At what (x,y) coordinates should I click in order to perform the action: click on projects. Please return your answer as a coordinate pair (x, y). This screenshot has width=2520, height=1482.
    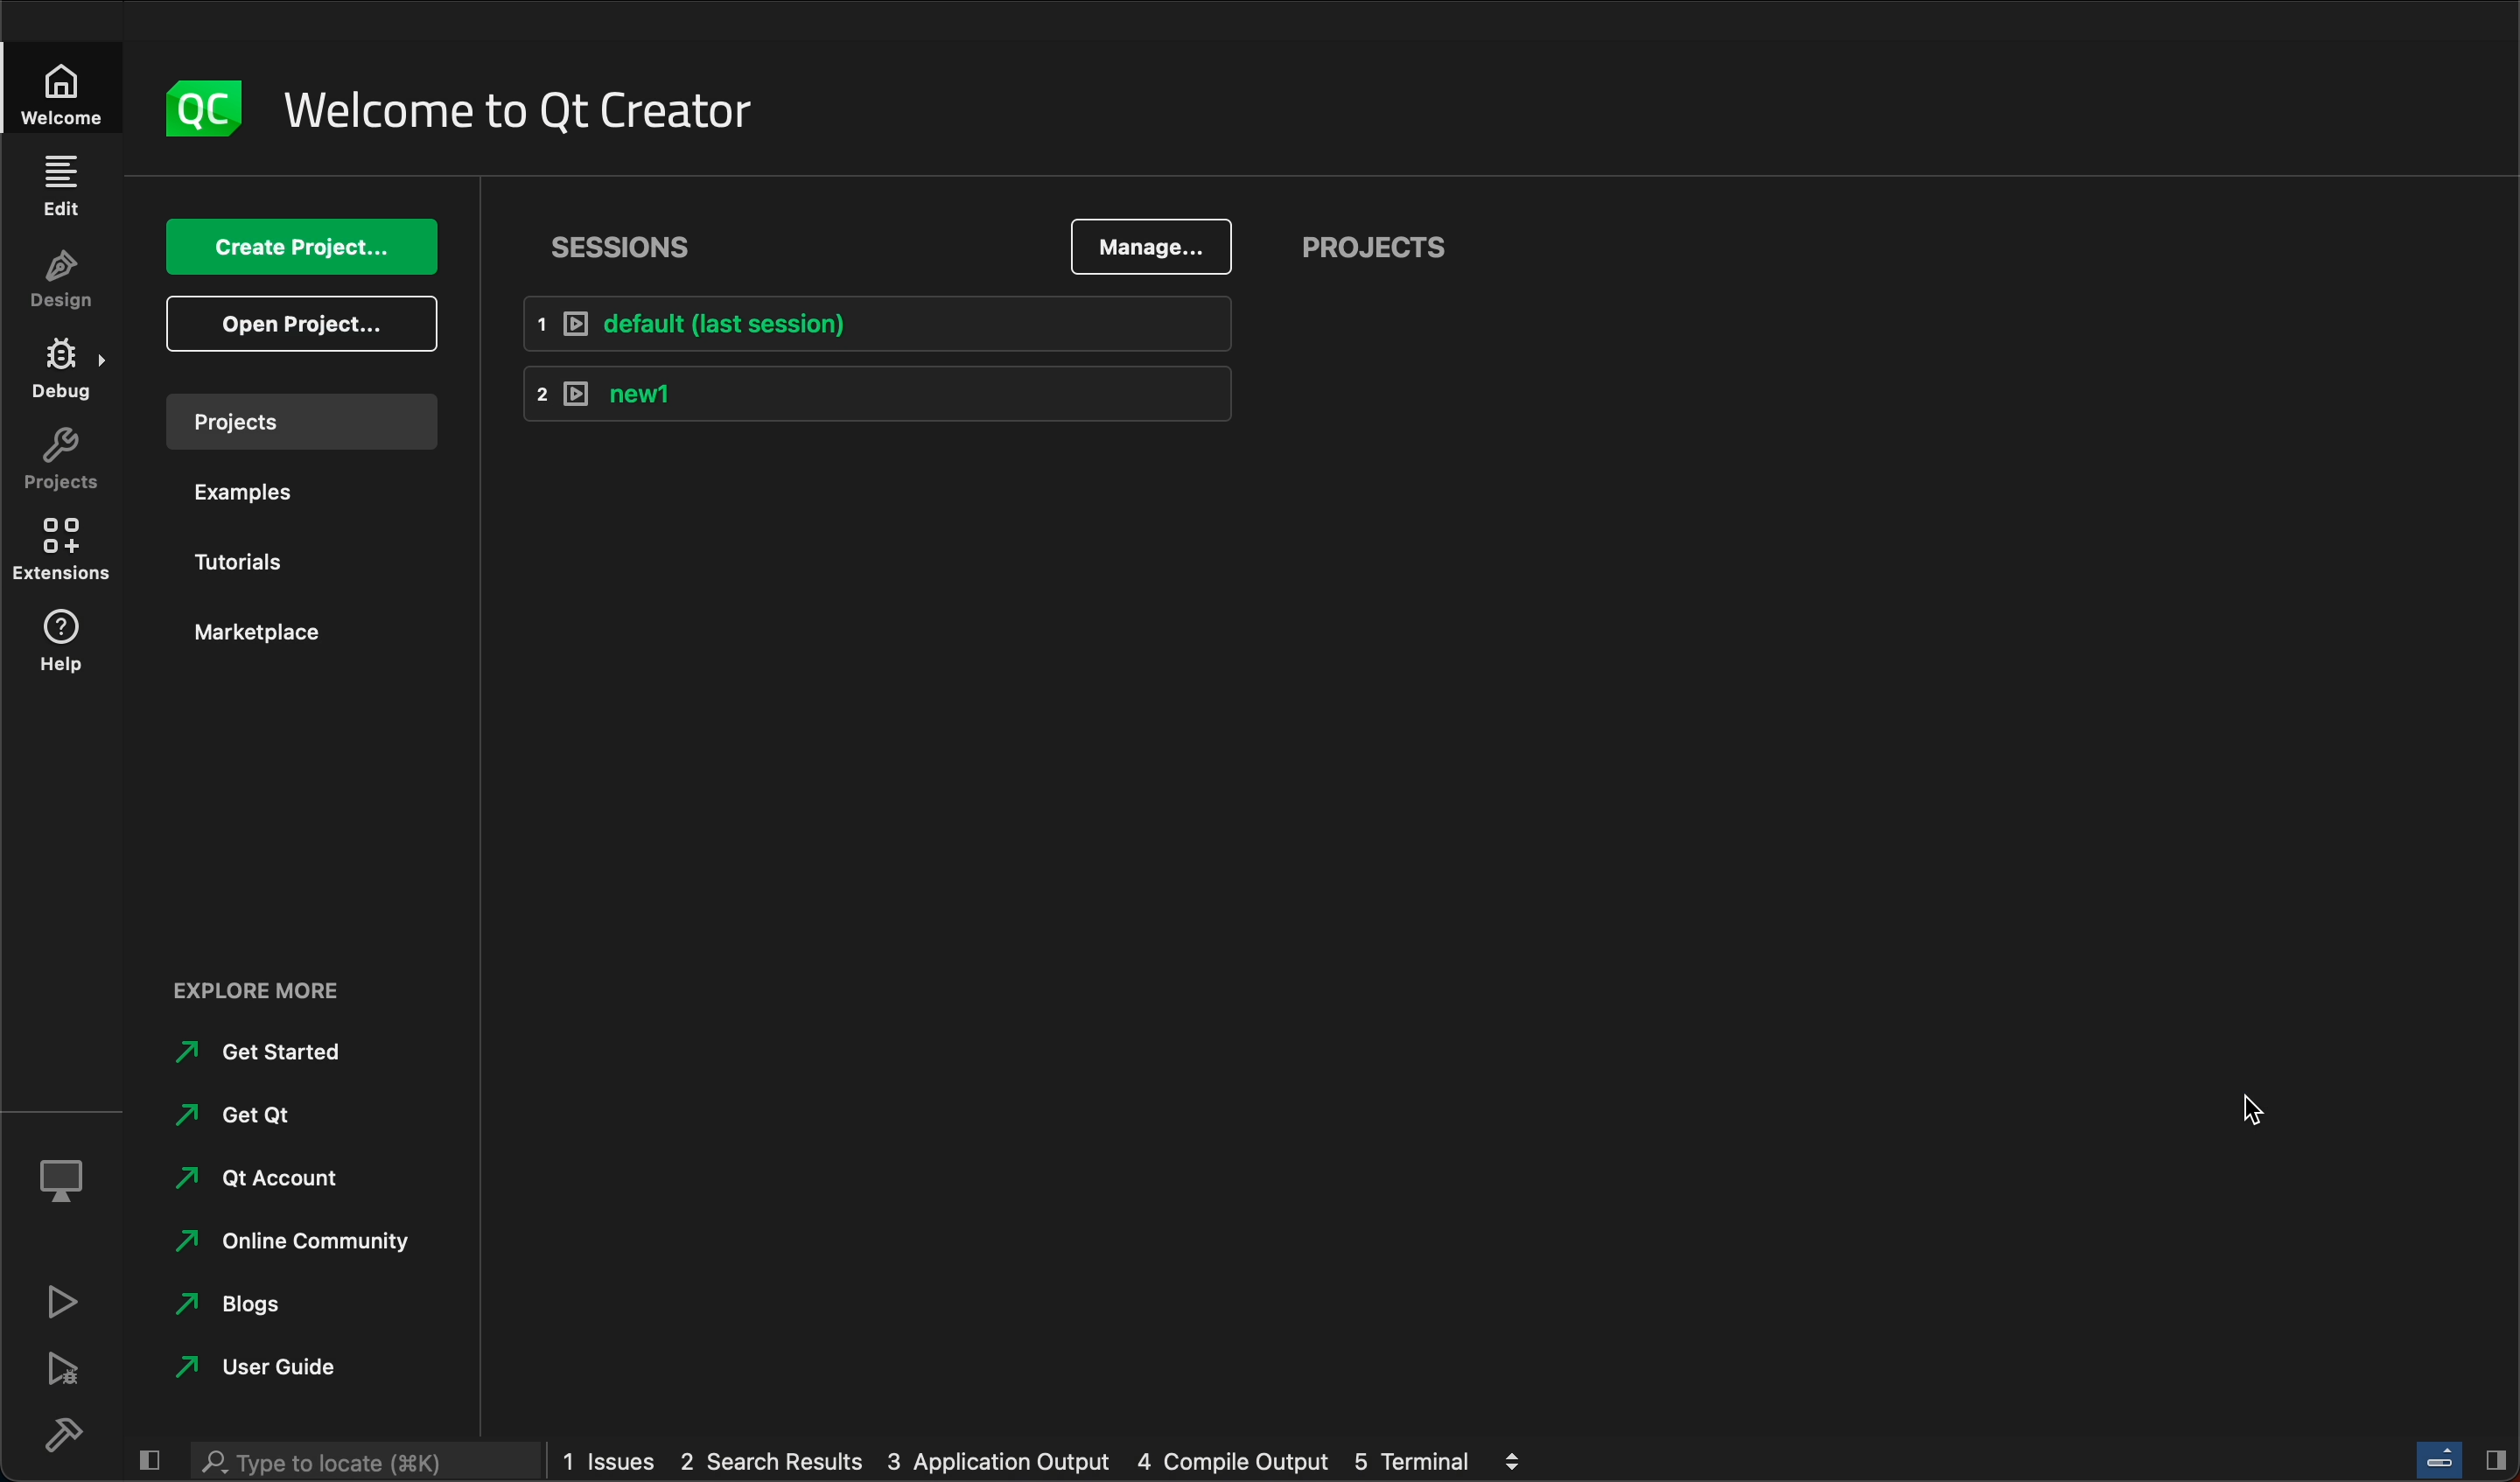
    Looking at the image, I should click on (59, 467).